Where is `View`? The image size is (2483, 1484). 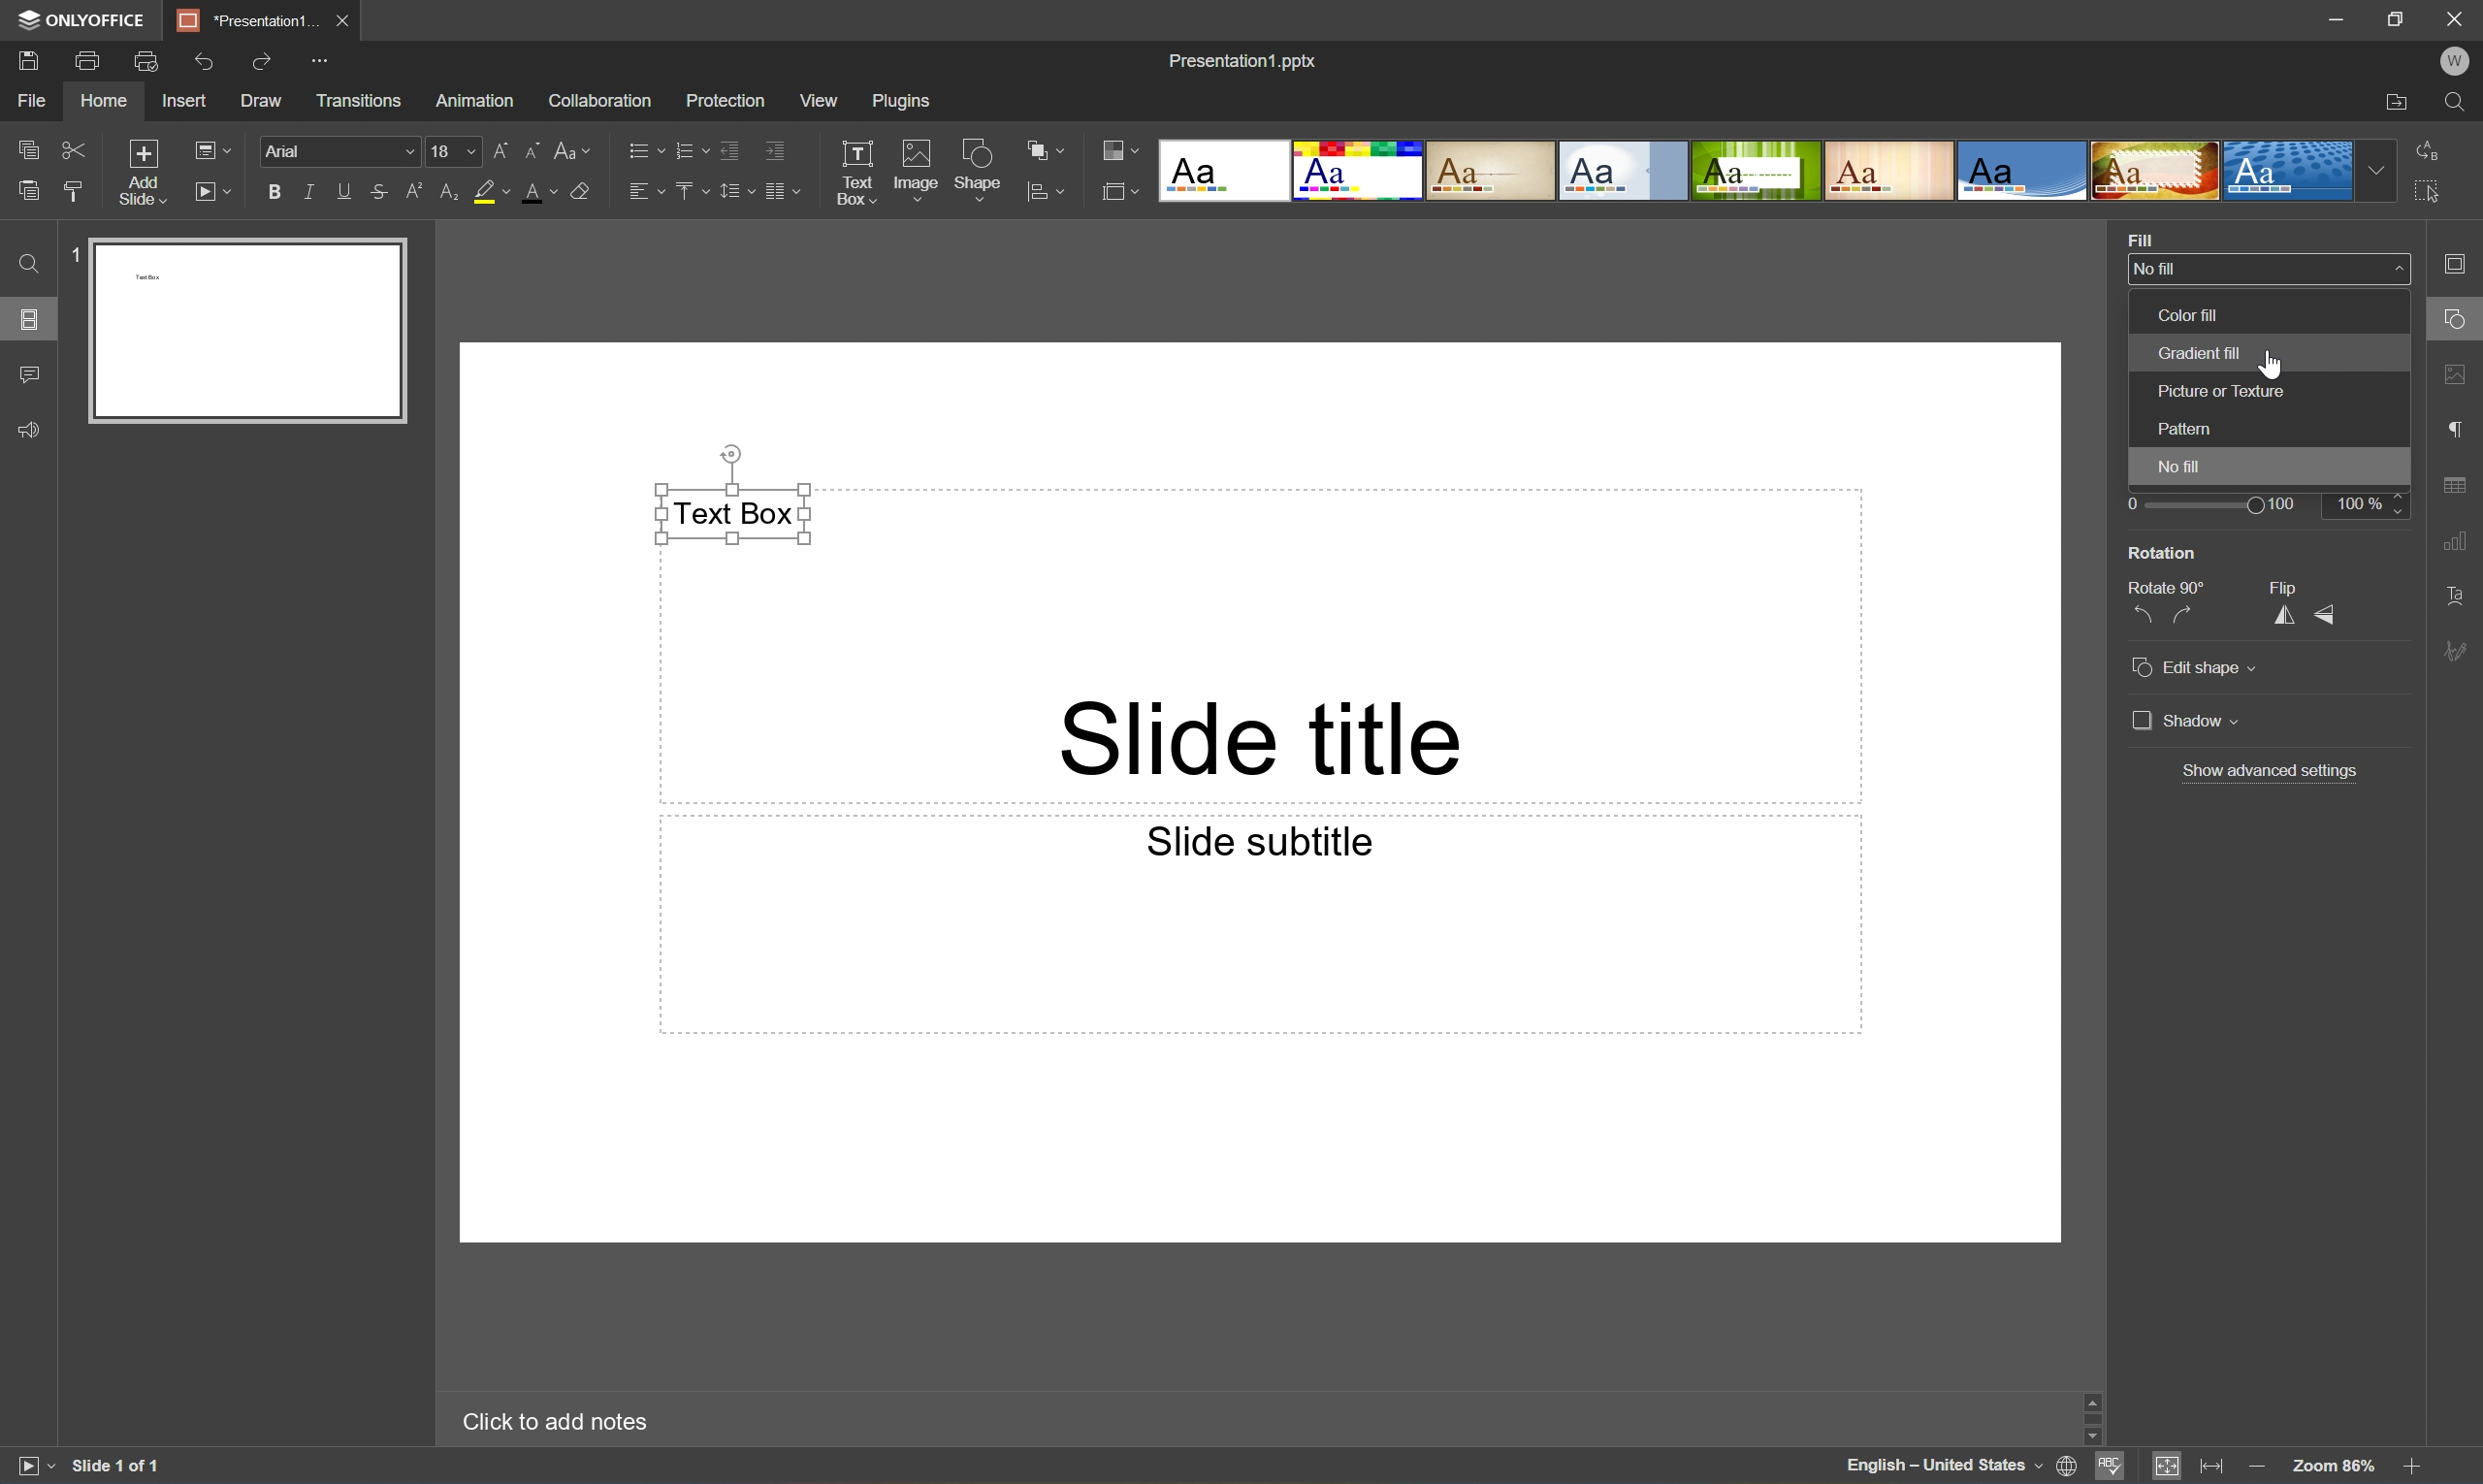 View is located at coordinates (816, 100).